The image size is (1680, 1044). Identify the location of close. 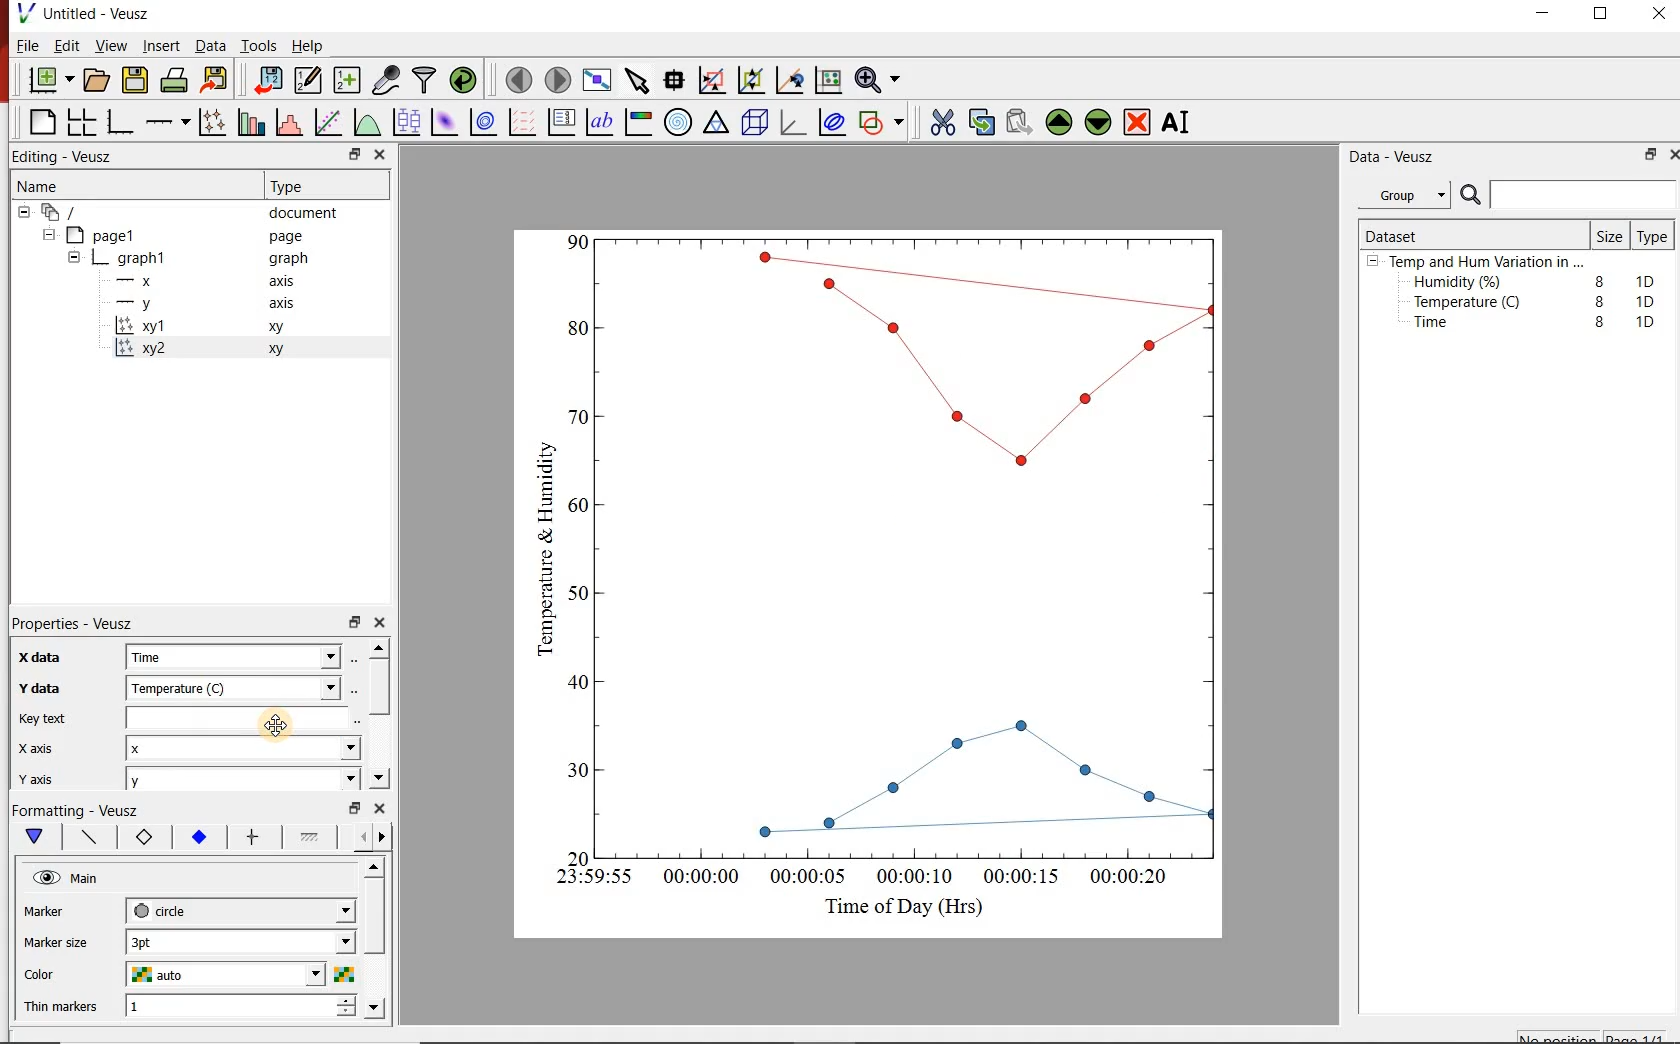
(382, 810).